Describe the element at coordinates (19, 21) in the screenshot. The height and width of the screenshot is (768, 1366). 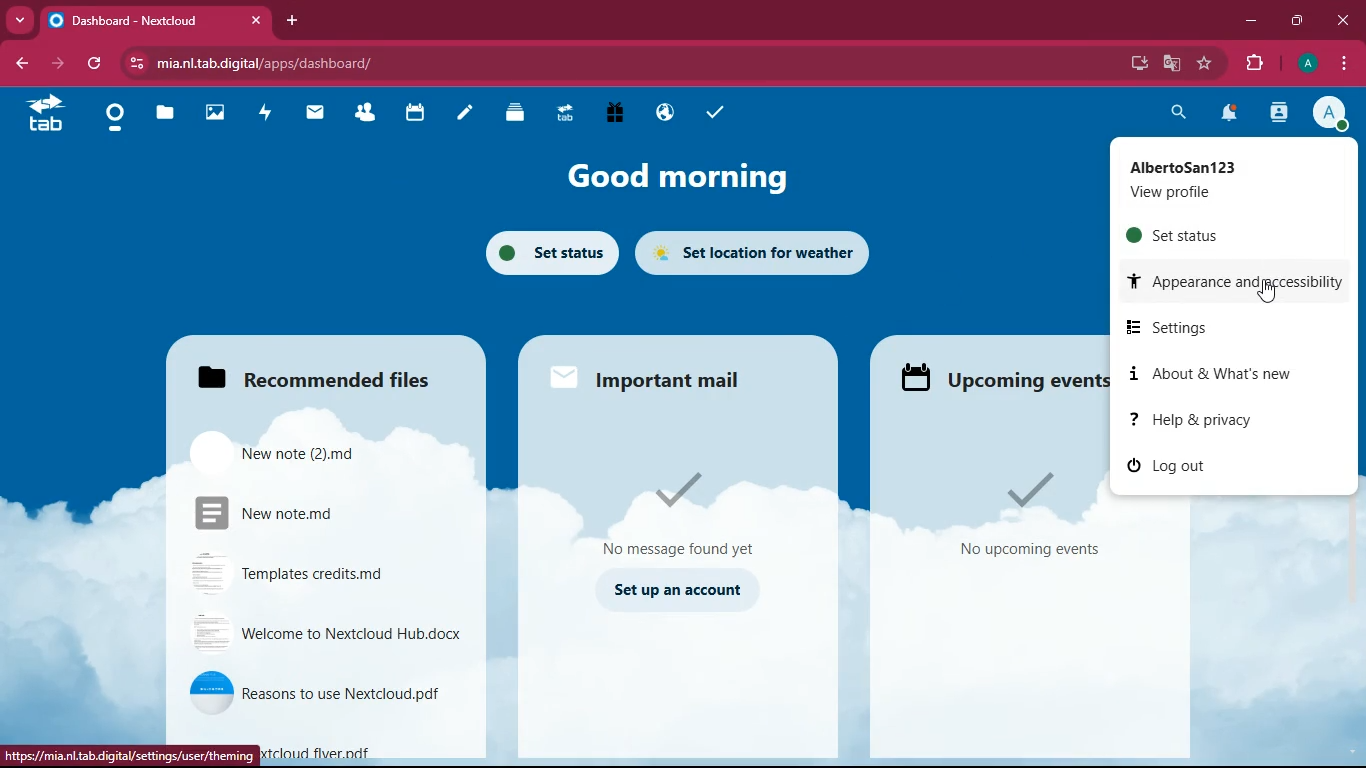
I see `more` at that location.